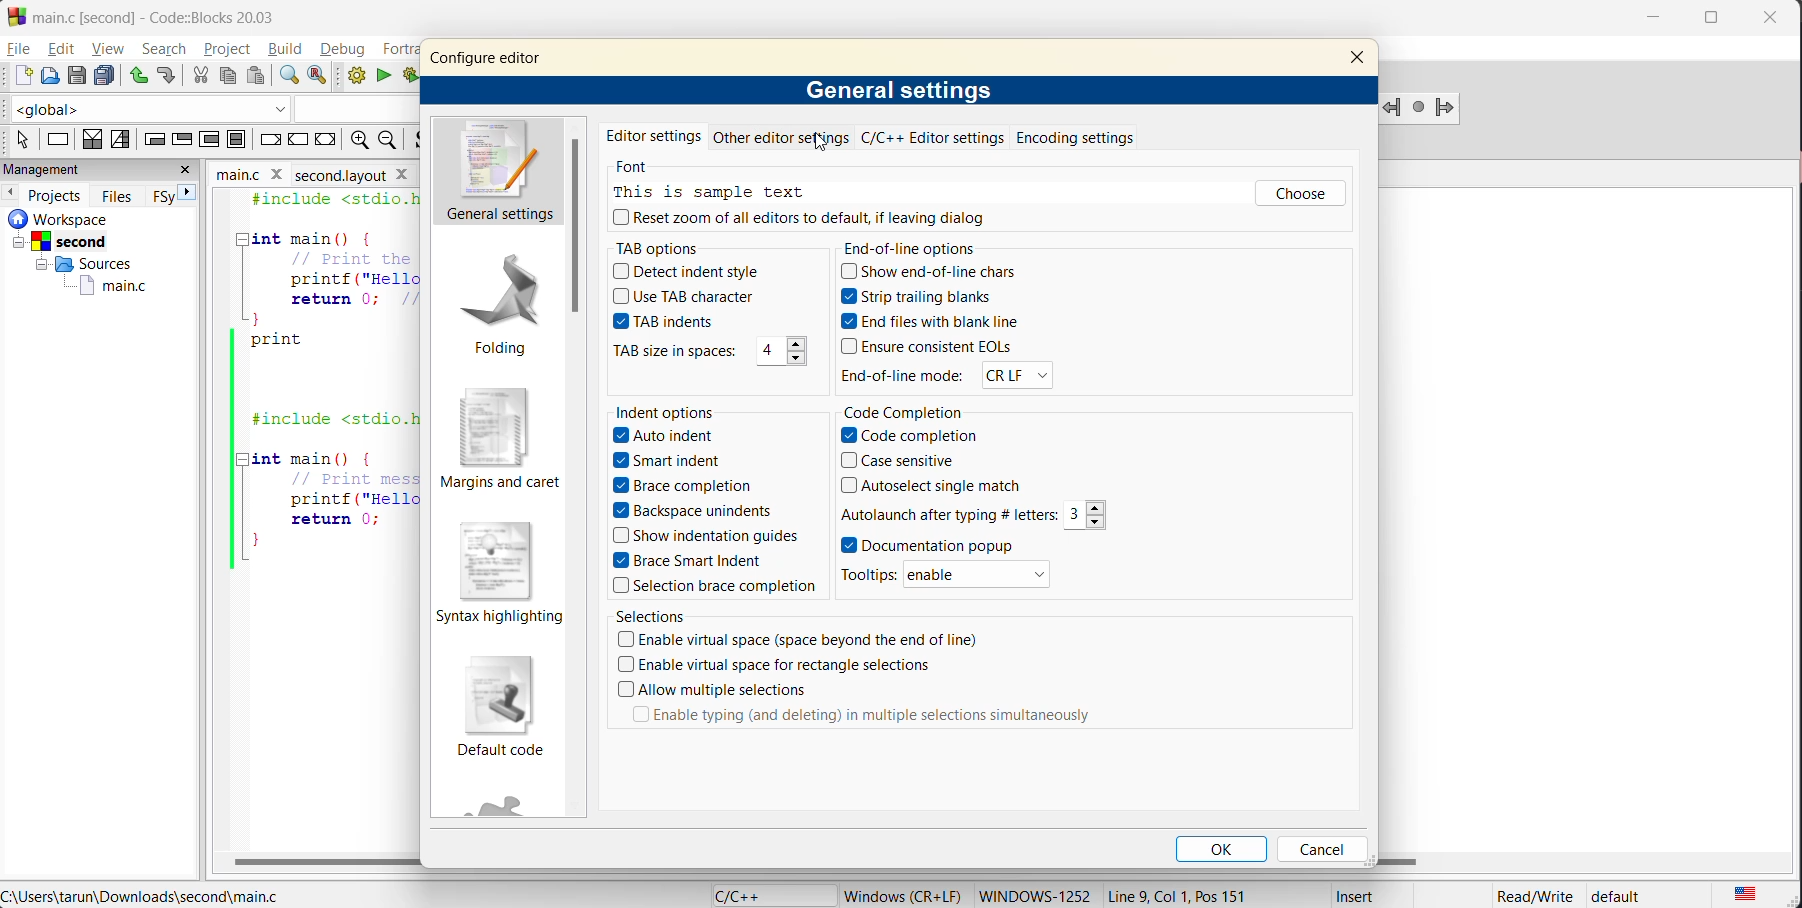 This screenshot has width=1802, height=908. What do you see at coordinates (791, 664) in the screenshot?
I see `Enable virtual space for rectangle selected` at bounding box center [791, 664].